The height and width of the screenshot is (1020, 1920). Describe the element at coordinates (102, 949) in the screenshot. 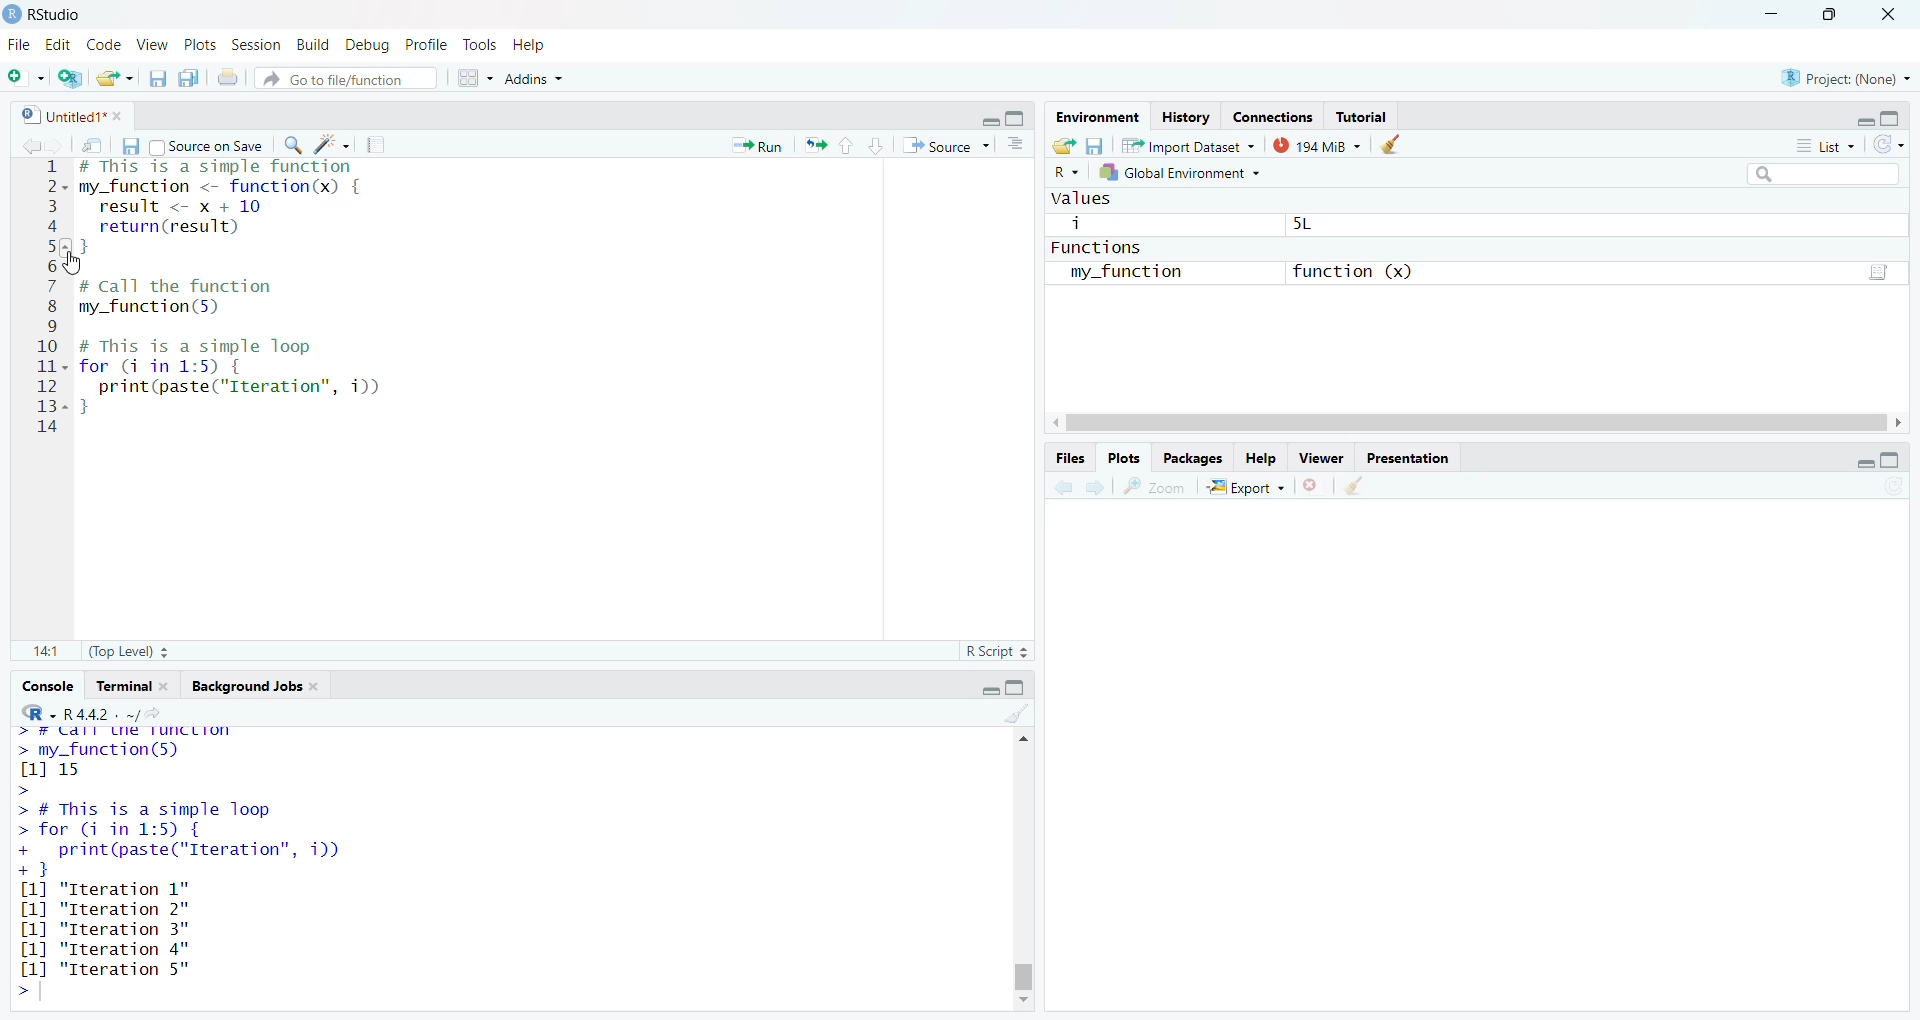

I see `[1] "Iteration 3"` at that location.